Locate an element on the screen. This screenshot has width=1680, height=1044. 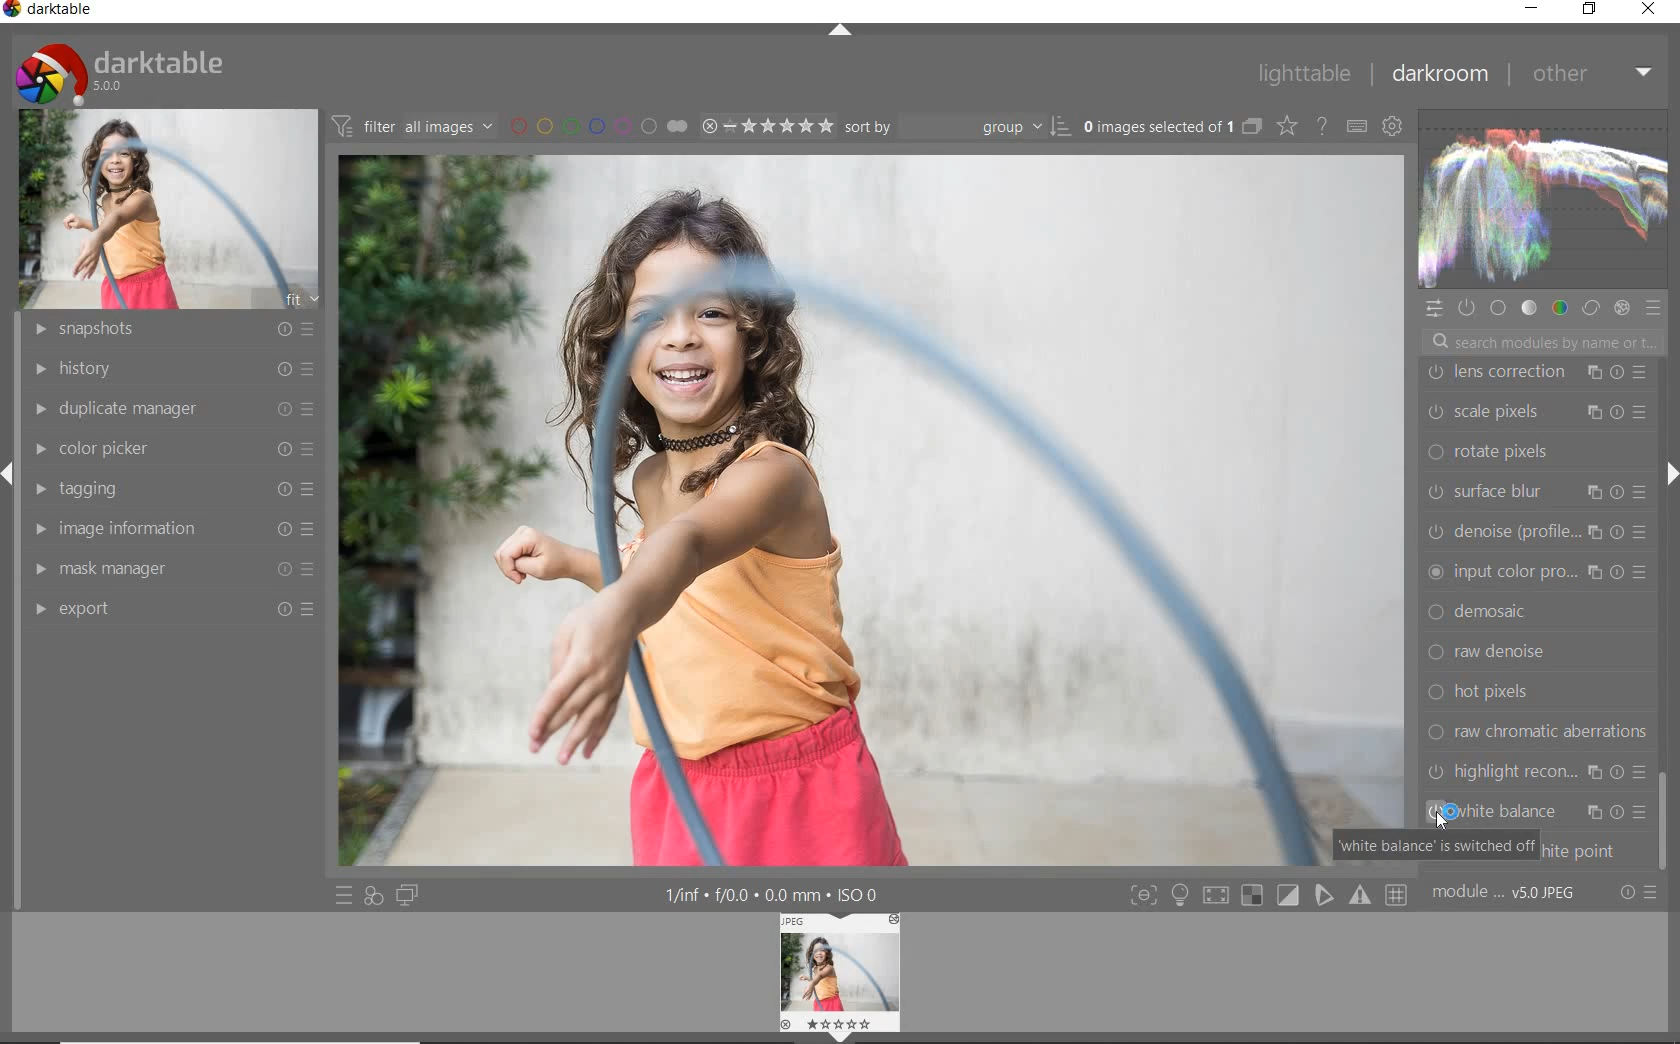
change type for overlay is located at coordinates (1288, 126).